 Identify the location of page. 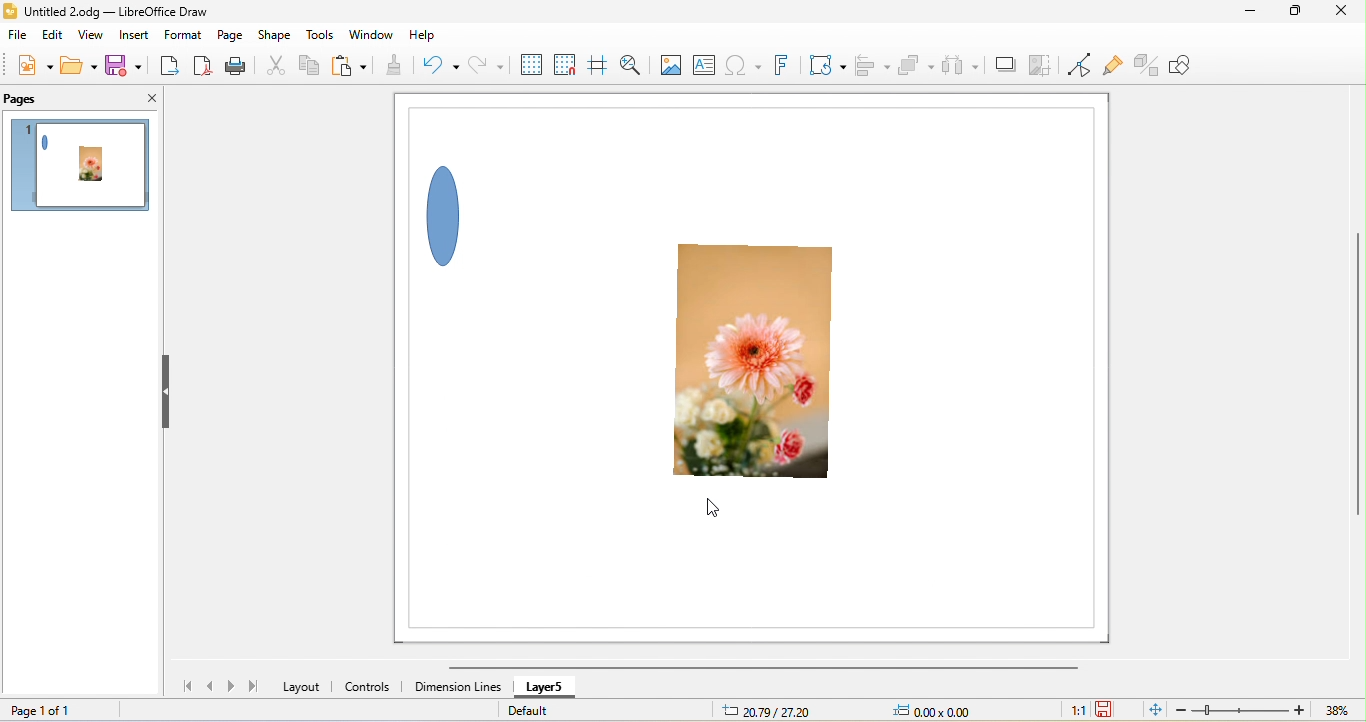
(233, 35).